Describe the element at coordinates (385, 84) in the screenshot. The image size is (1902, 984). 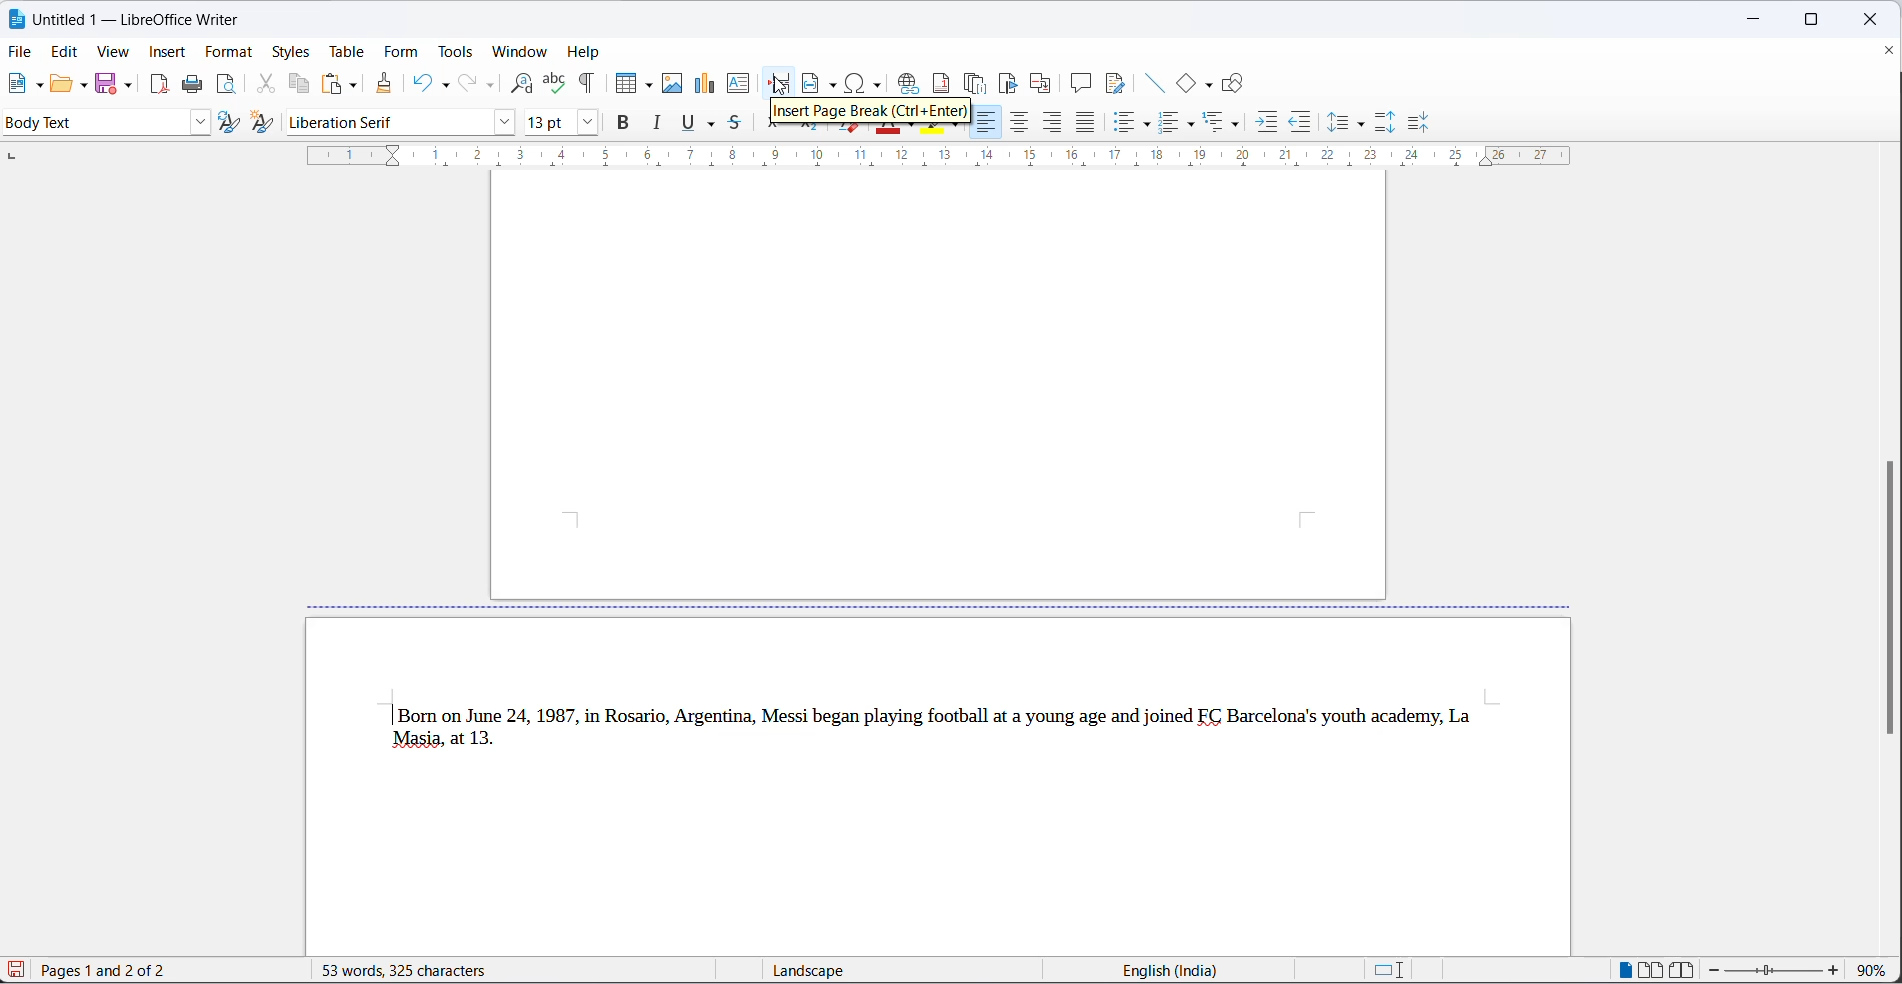
I see `clone formatting` at that location.